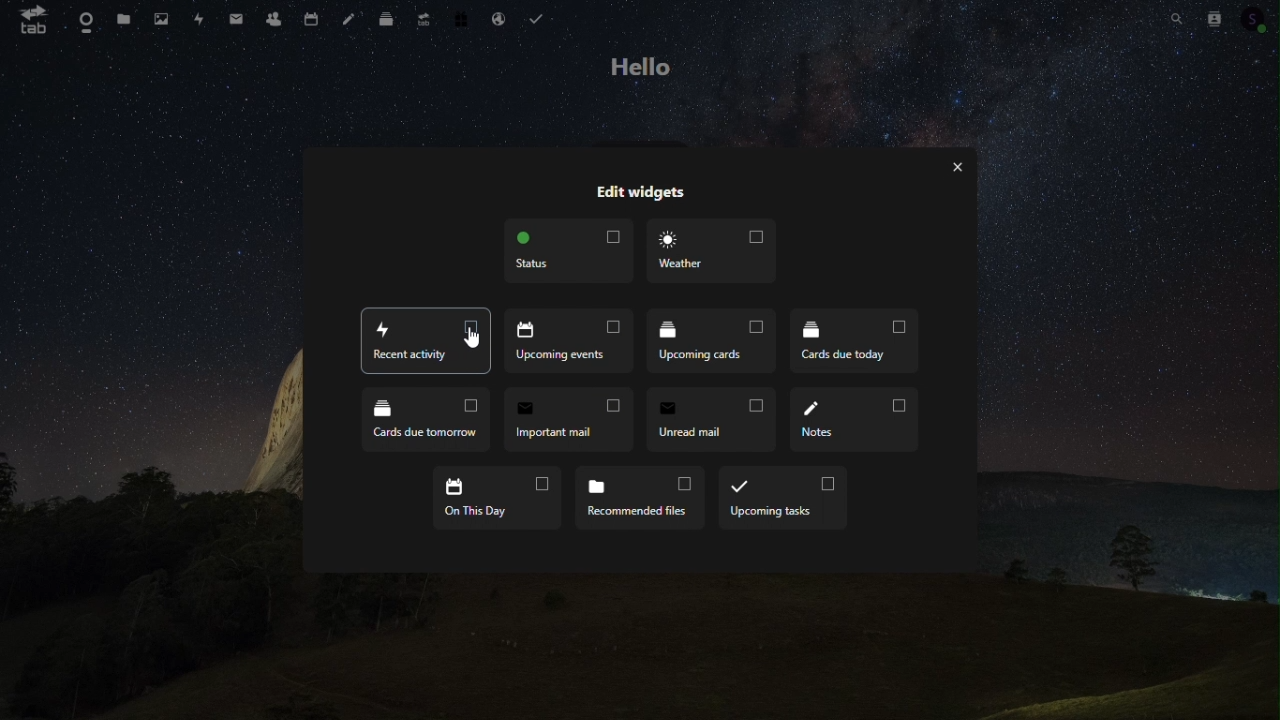 This screenshot has width=1280, height=720. I want to click on close, so click(958, 168).